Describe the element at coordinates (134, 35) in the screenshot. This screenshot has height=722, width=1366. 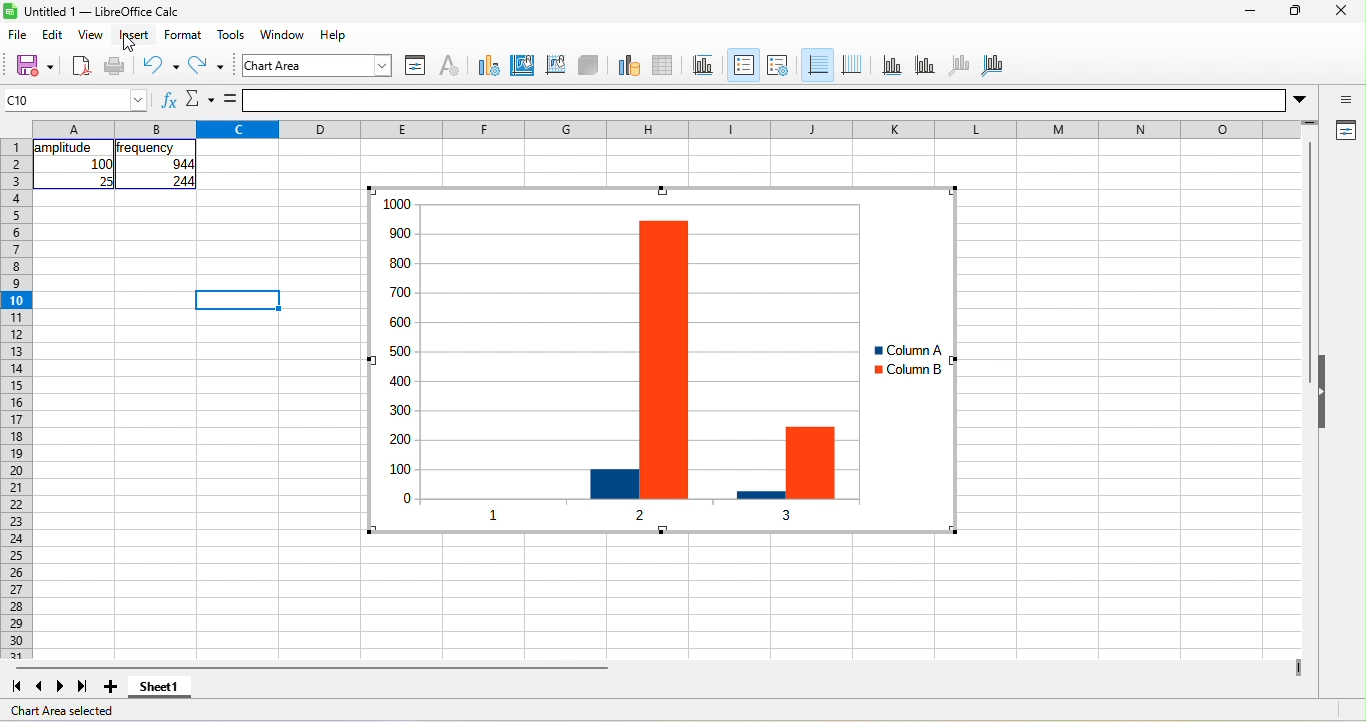
I see `insert` at that location.